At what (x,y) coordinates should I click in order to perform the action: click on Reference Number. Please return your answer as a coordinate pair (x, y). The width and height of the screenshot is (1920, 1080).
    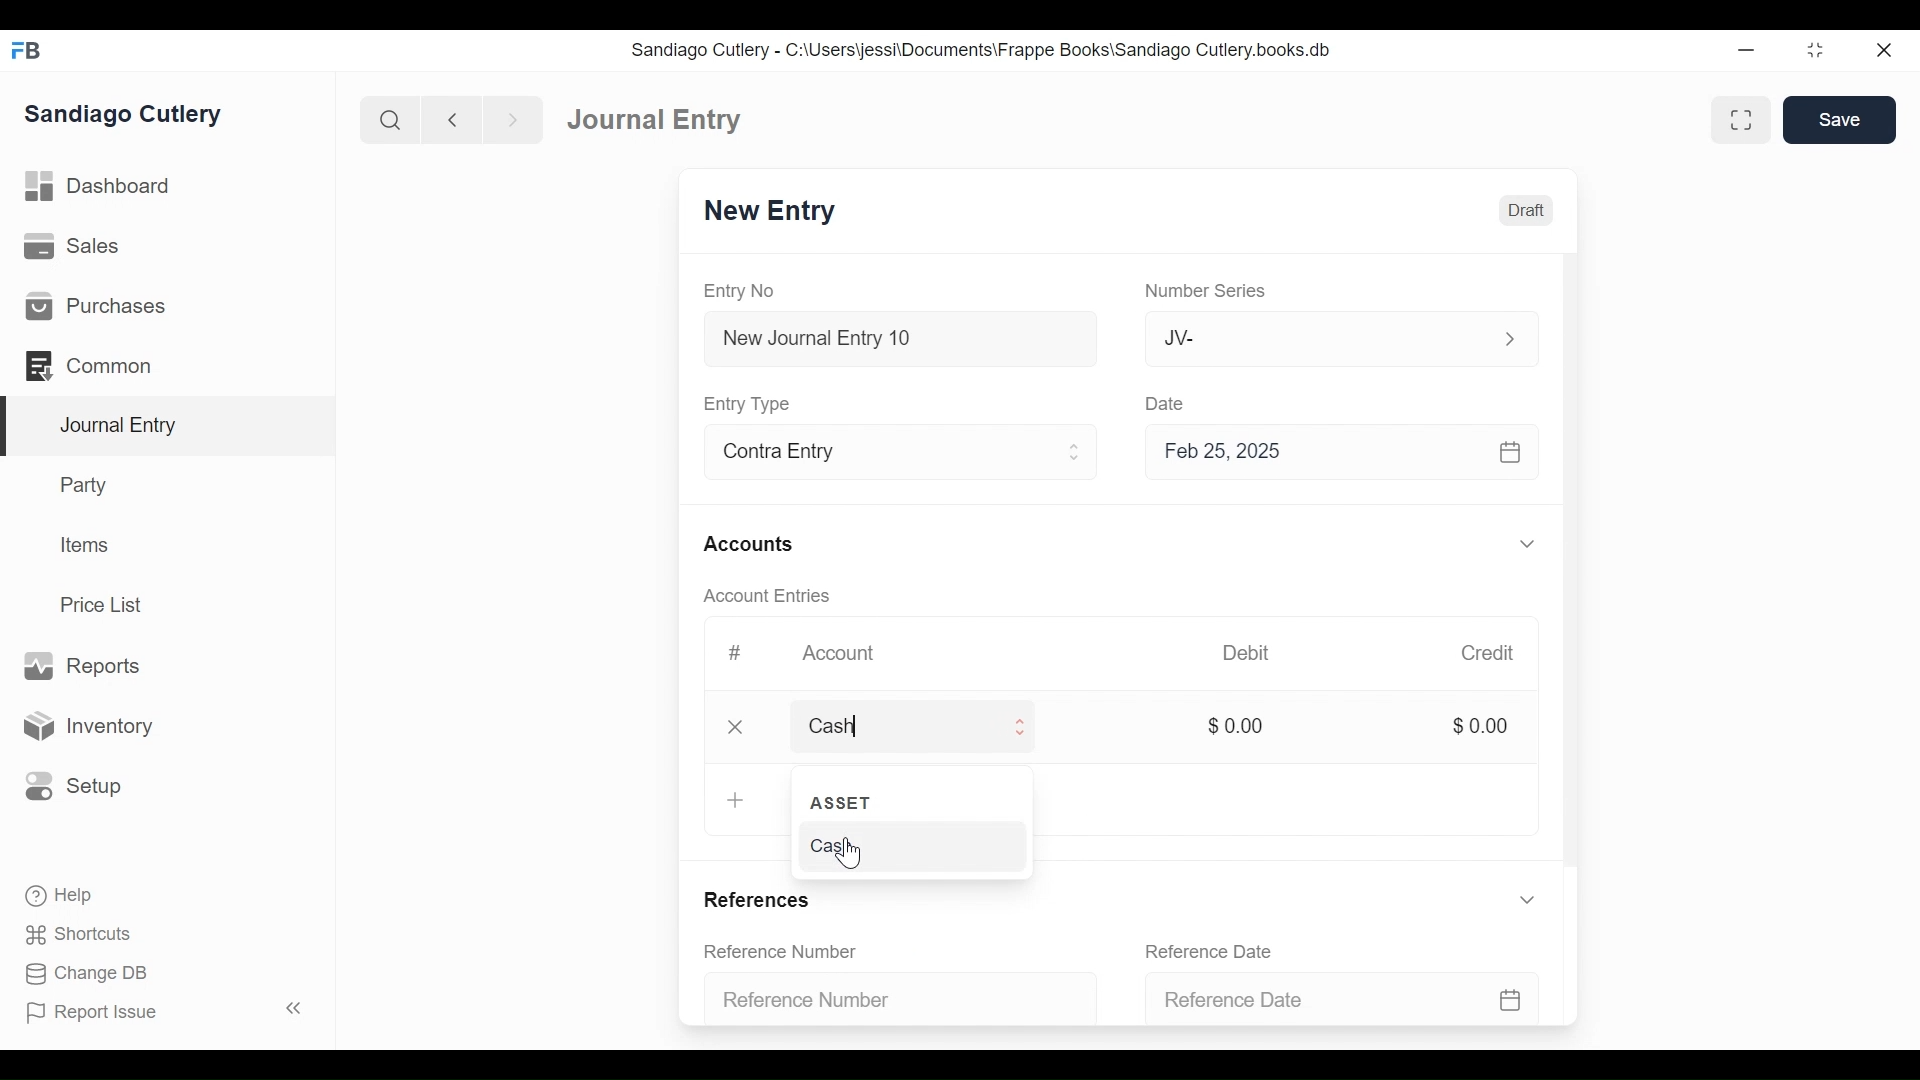
    Looking at the image, I should click on (890, 997).